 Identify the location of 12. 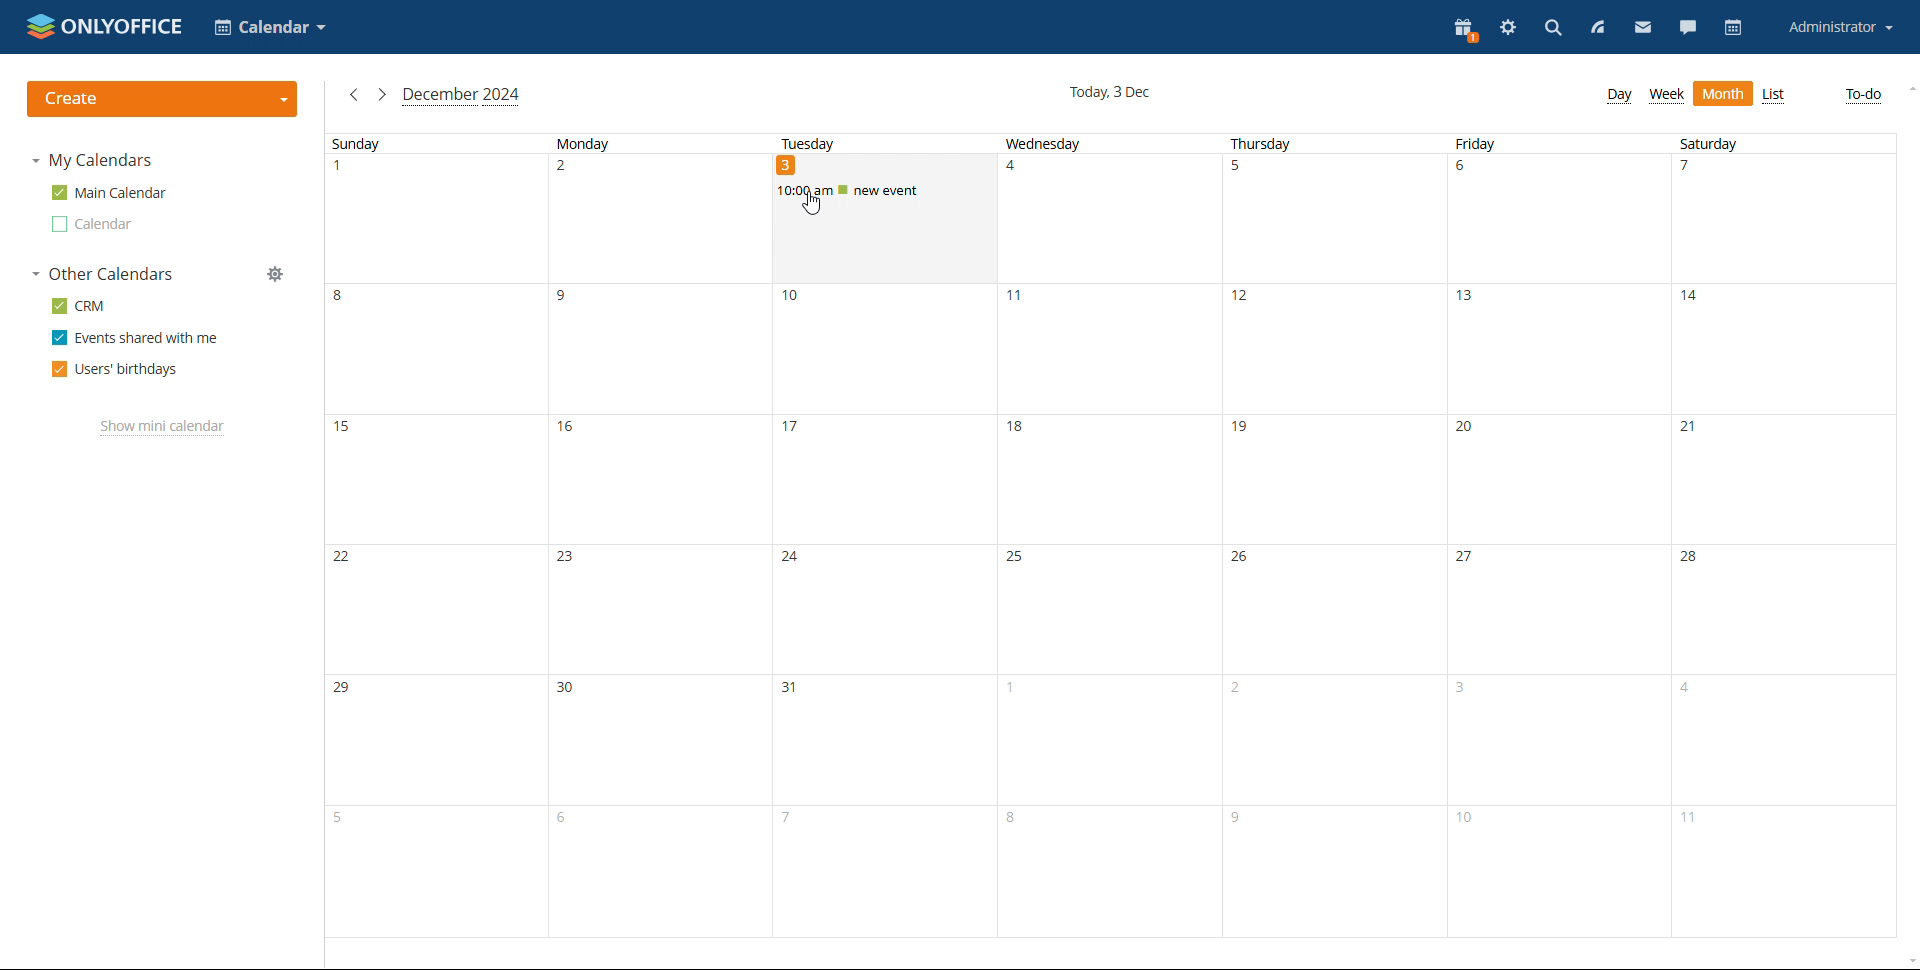
(1330, 349).